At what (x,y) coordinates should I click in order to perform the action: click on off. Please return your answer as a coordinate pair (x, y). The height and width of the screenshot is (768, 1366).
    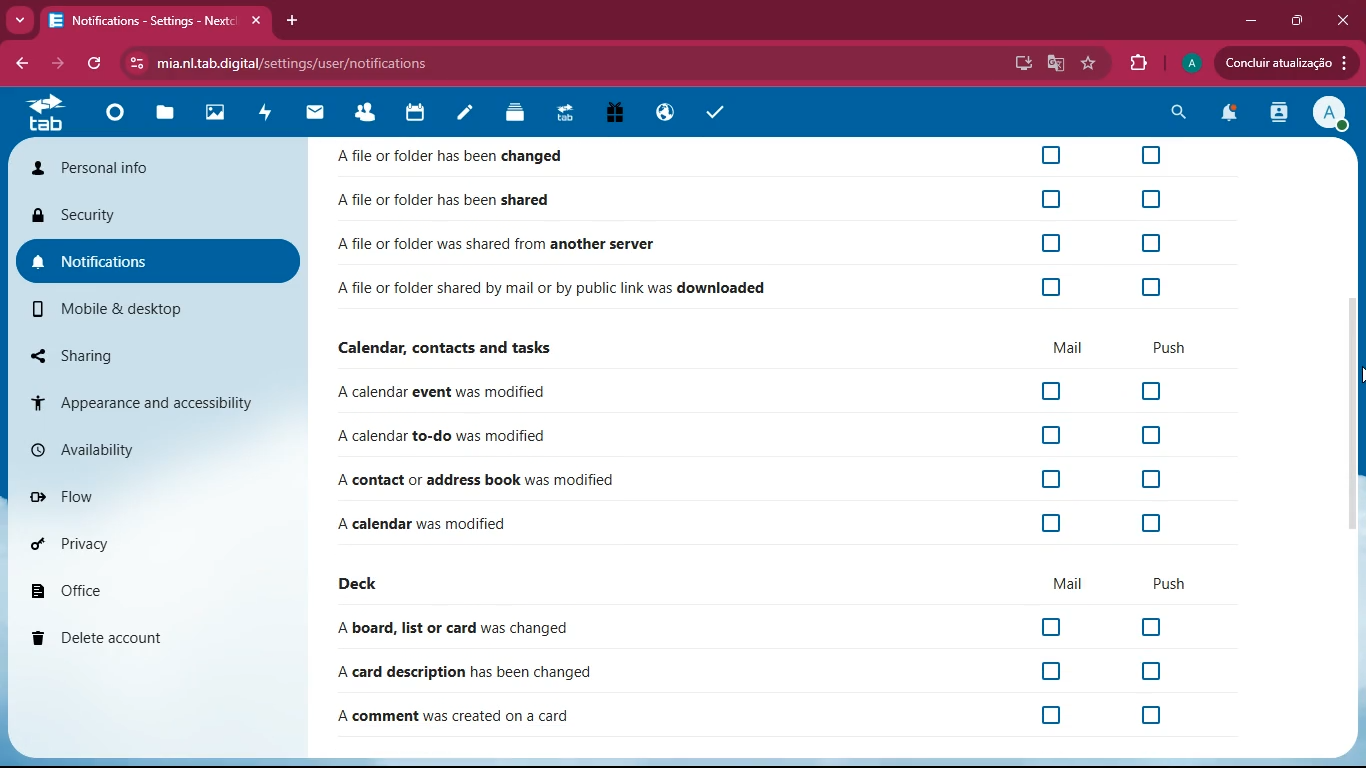
    Looking at the image, I should click on (1052, 668).